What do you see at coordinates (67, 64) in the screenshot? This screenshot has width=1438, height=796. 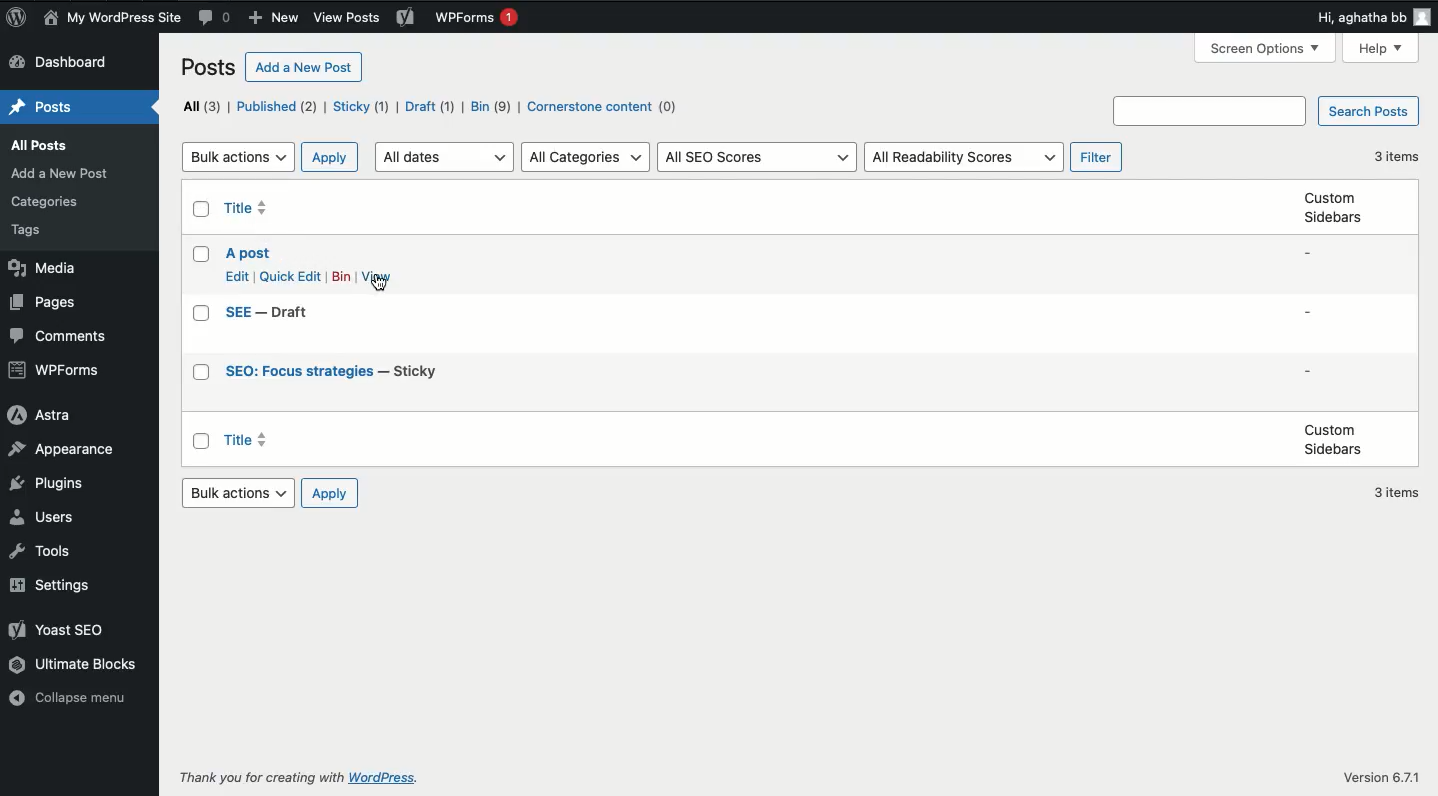 I see `Dashboard` at bounding box center [67, 64].